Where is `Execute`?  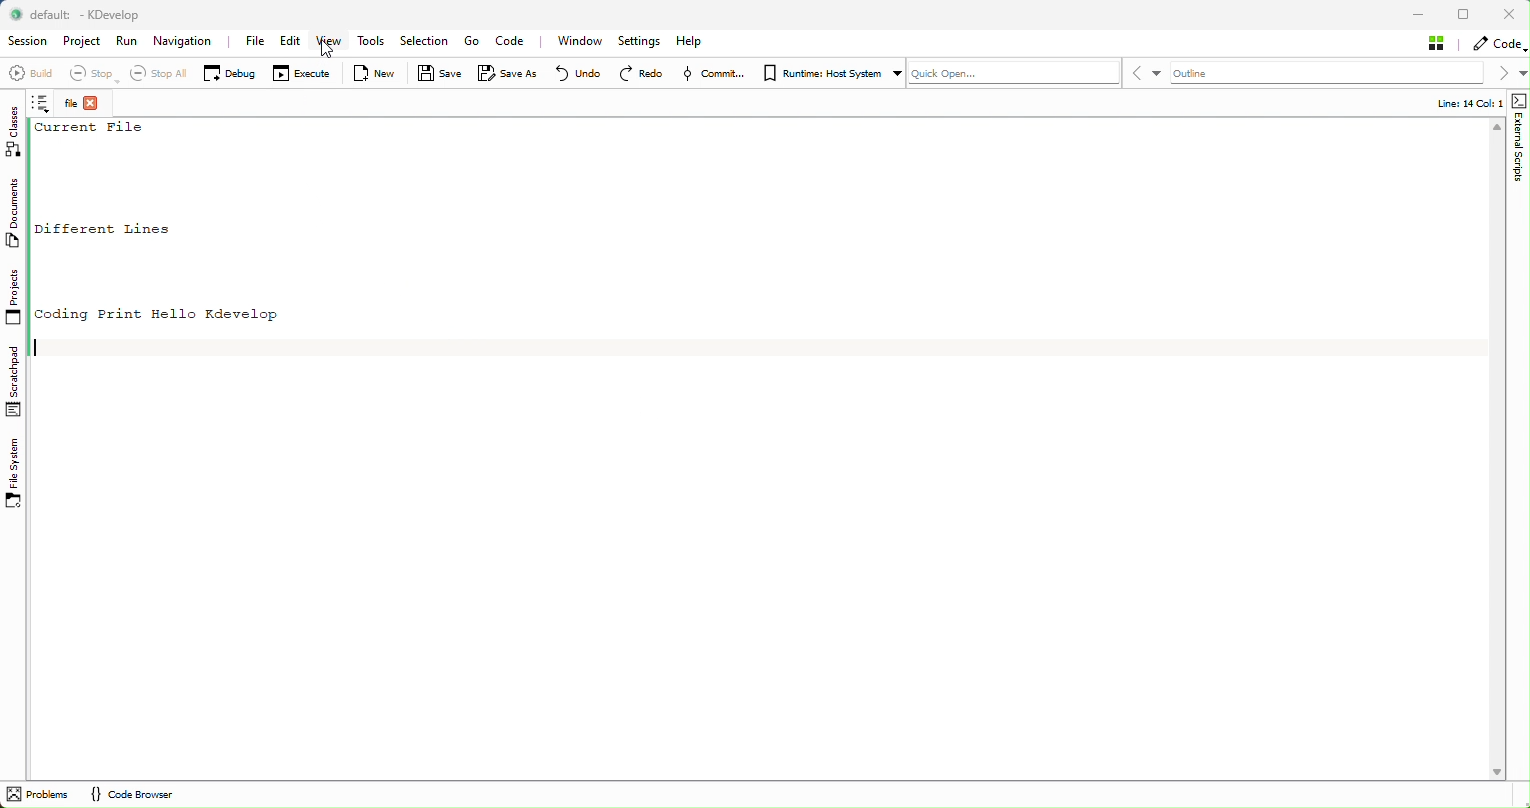 Execute is located at coordinates (302, 74).